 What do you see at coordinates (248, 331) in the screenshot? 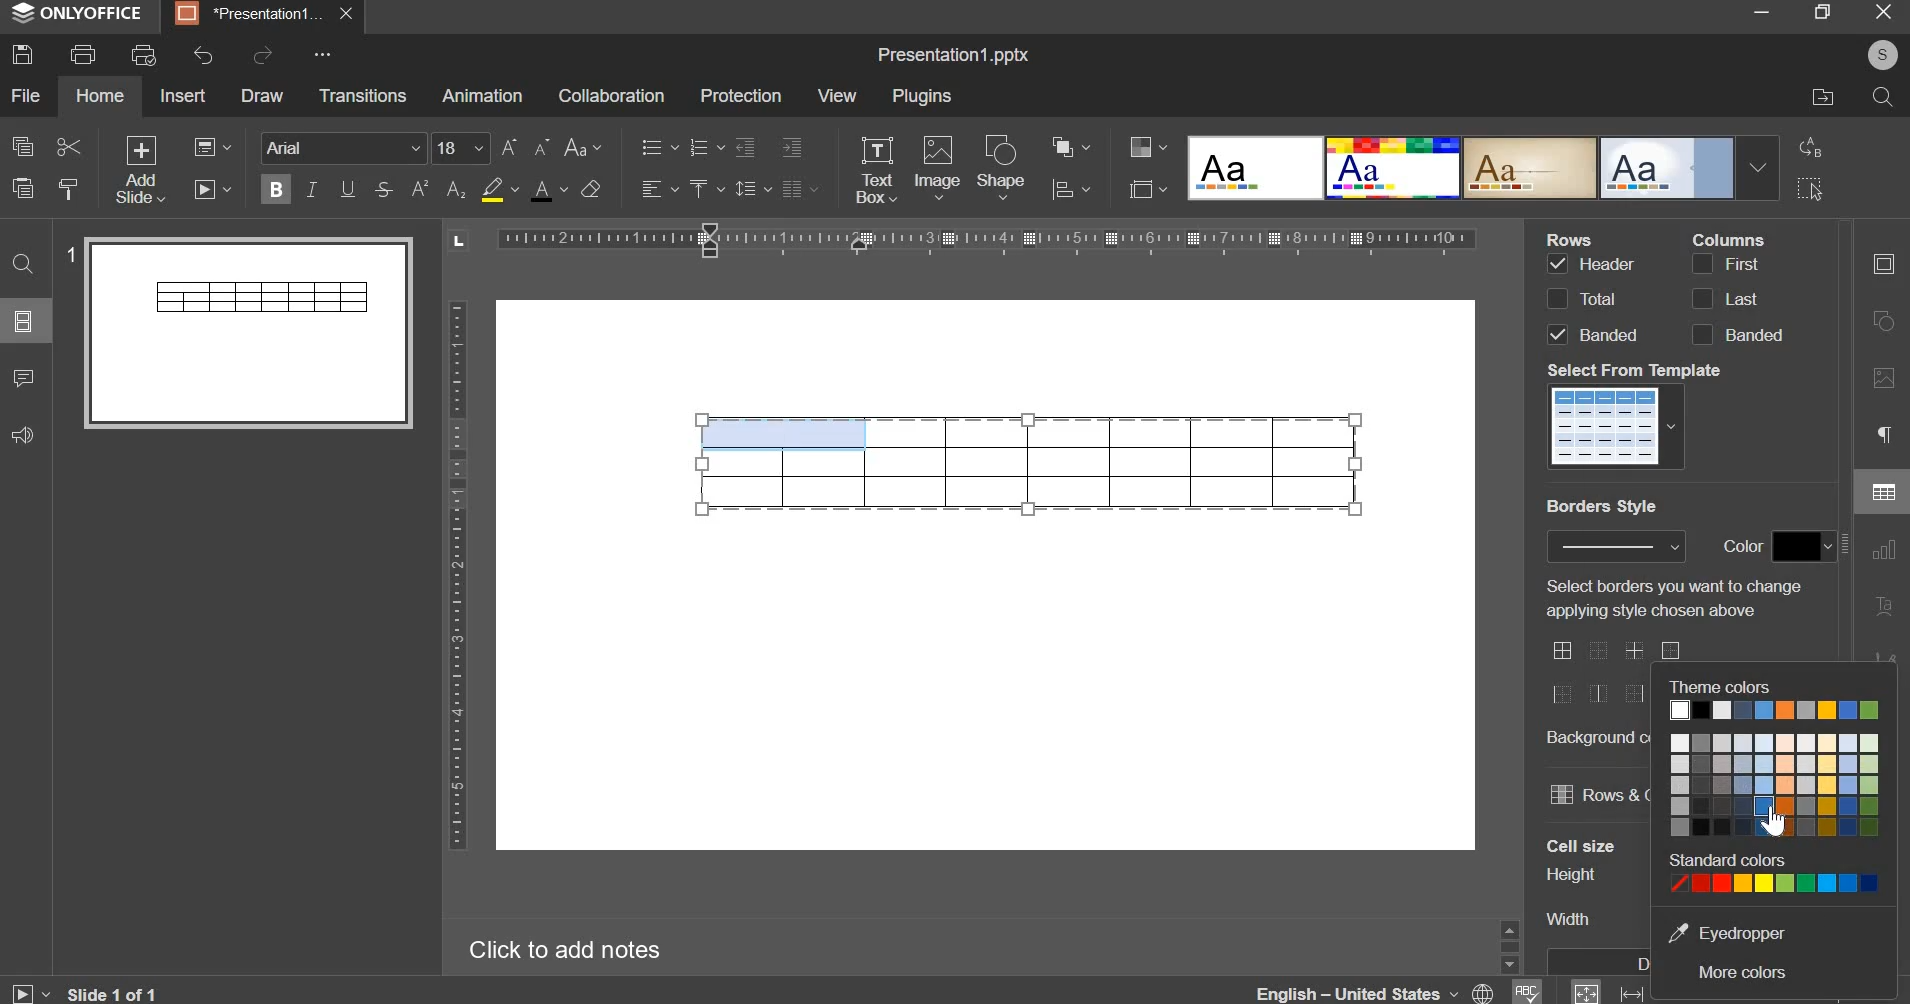
I see `slide preview` at bounding box center [248, 331].